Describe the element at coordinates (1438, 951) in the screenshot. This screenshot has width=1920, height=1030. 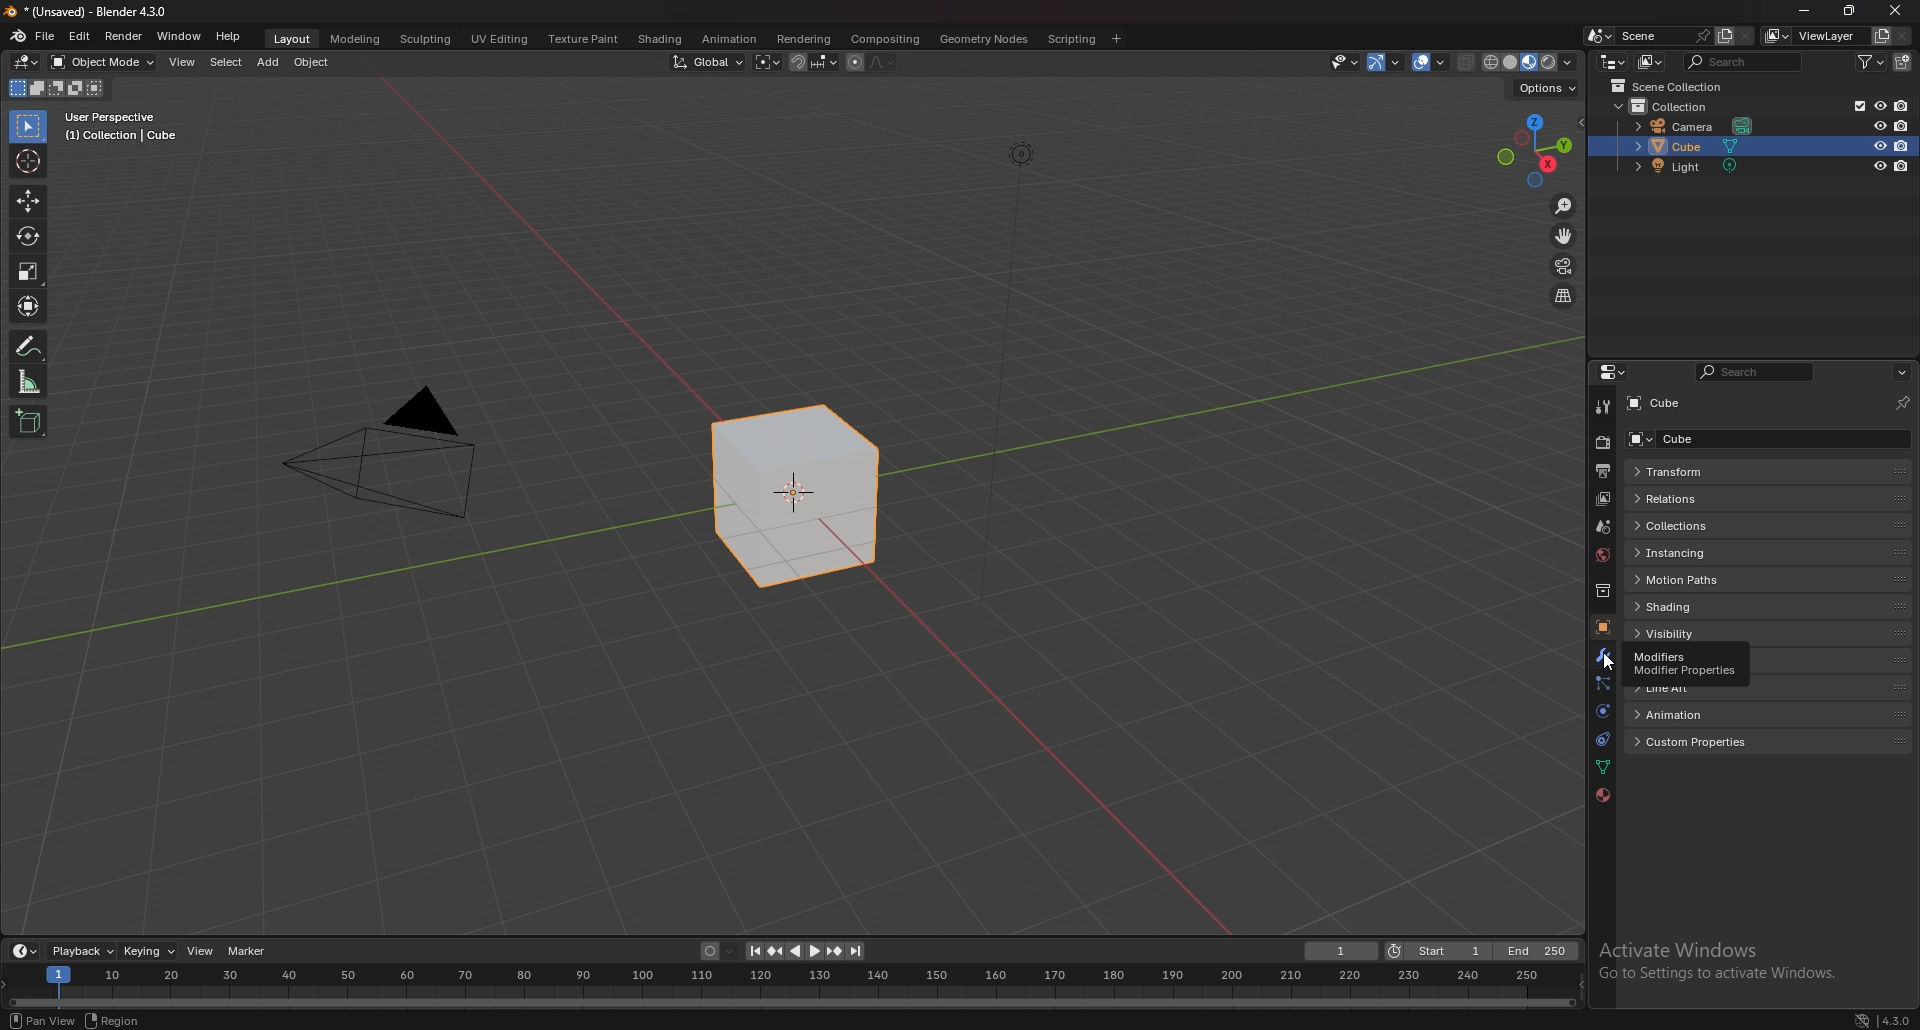
I see `start` at that location.